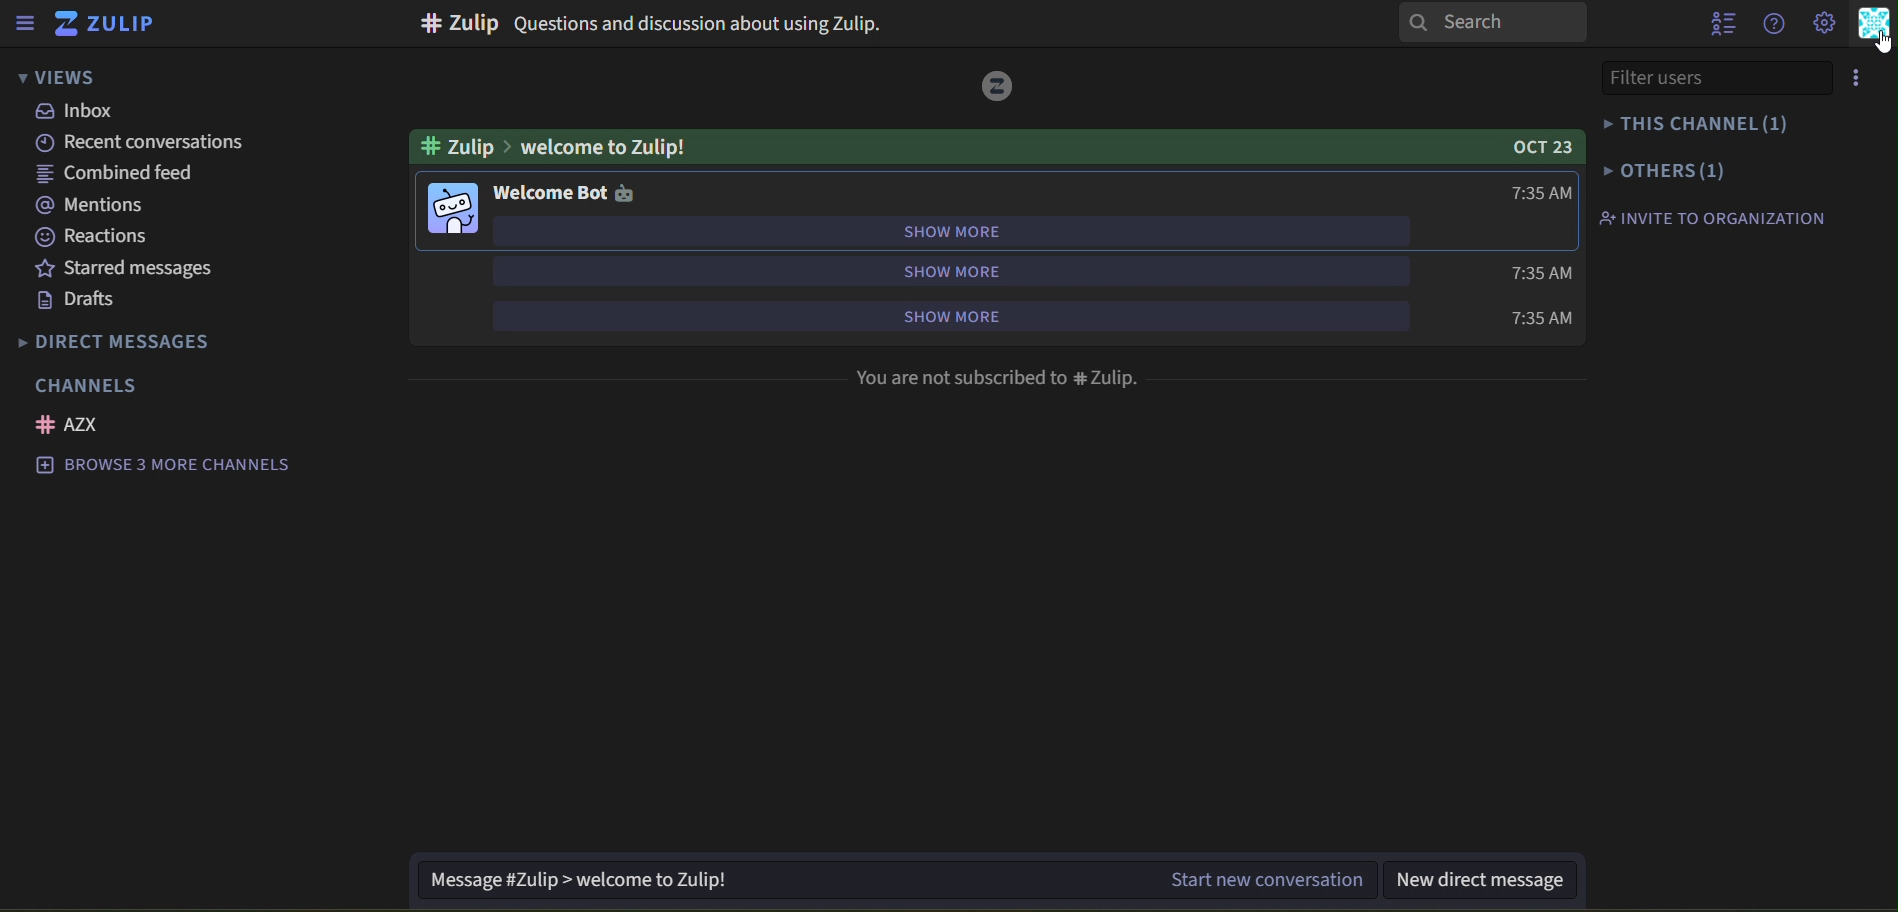 The width and height of the screenshot is (1898, 912). Describe the element at coordinates (78, 300) in the screenshot. I see `drafts` at that location.